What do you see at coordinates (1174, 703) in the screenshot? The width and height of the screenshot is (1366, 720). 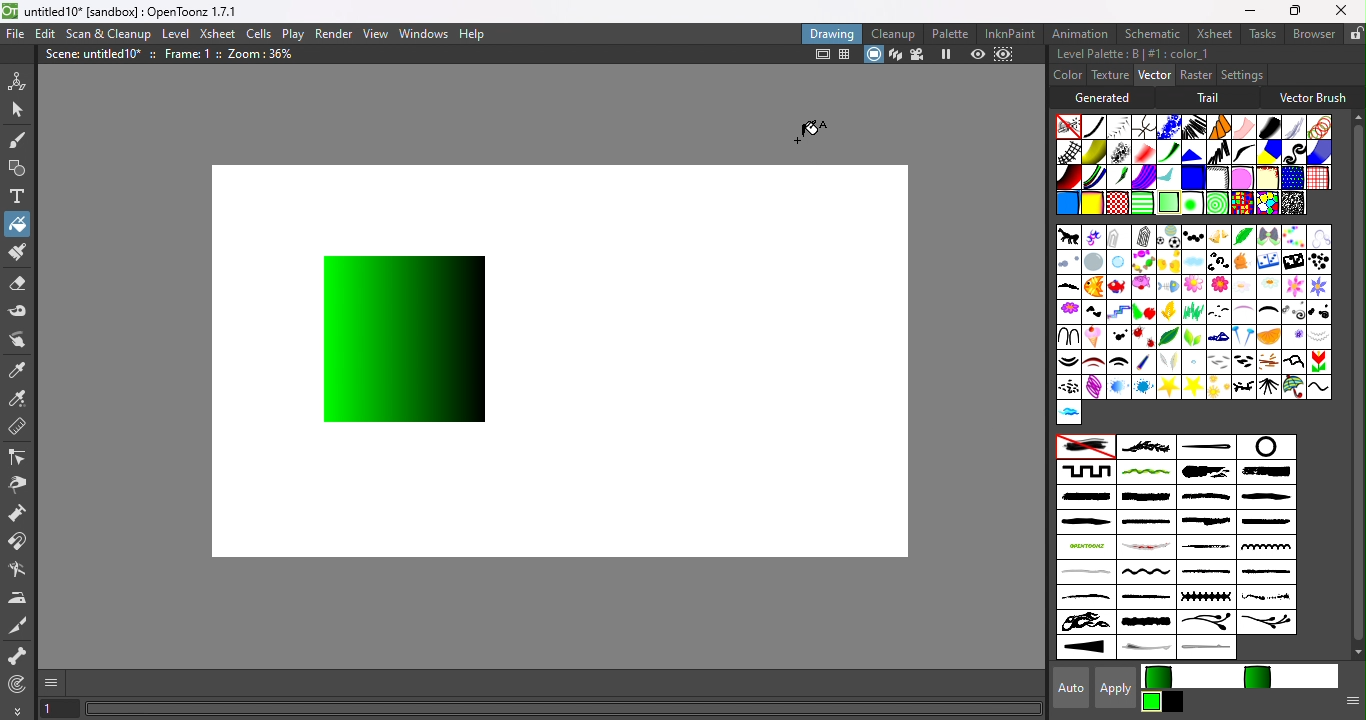 I see `return to previous style` at bounding box center [1174, 703].